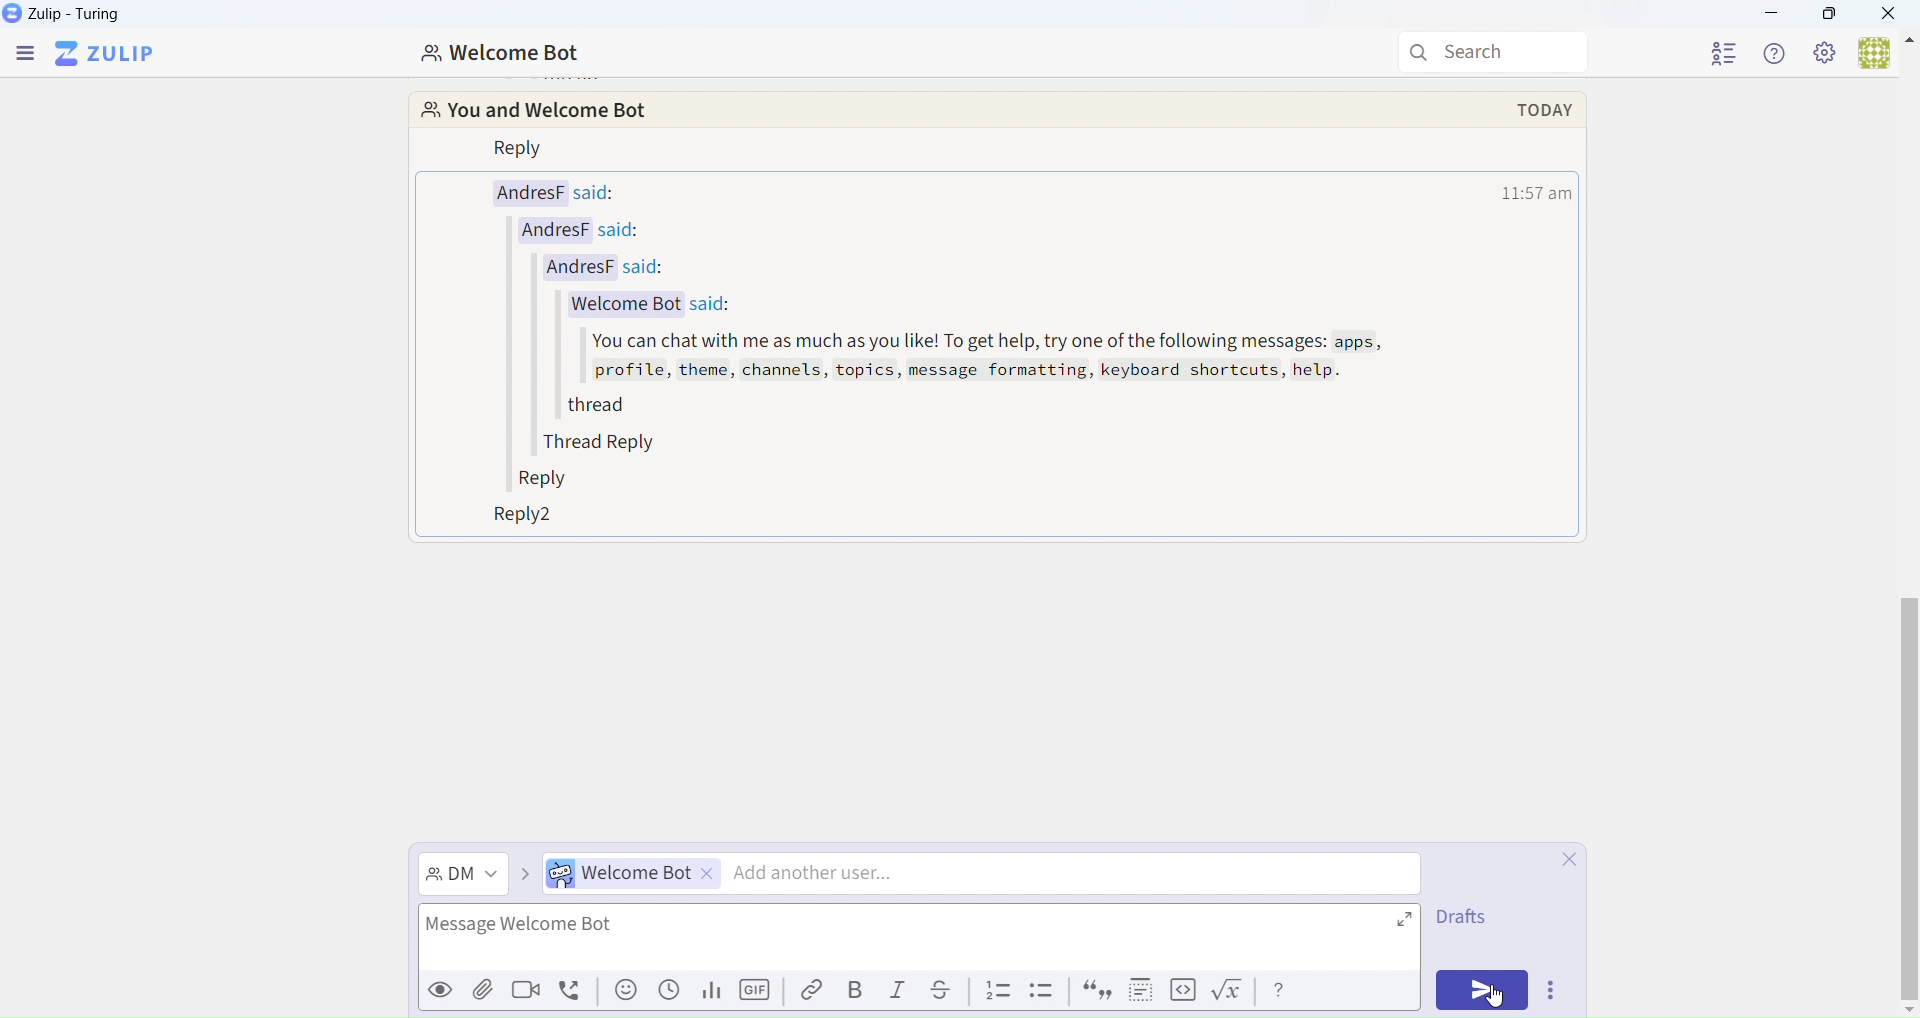  I want to click on today, so click(1546, 108).